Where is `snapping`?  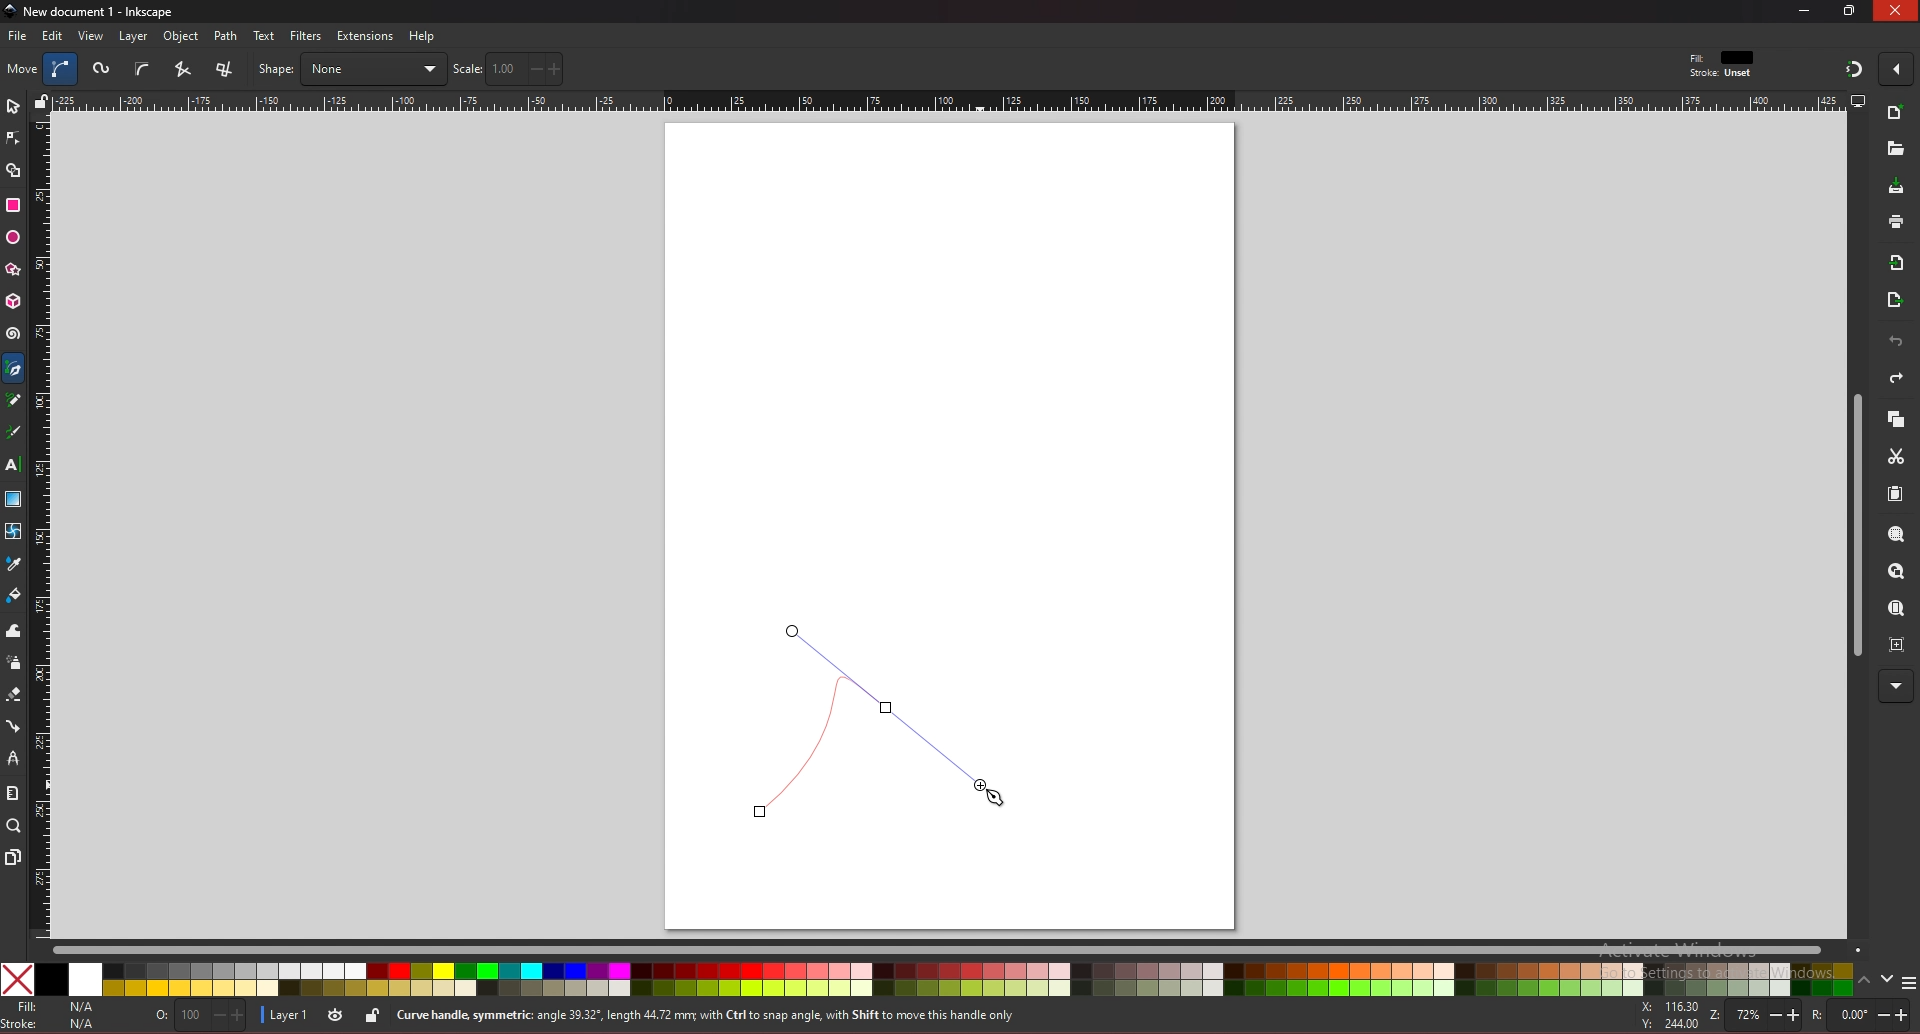
snapping is located at coordinates (1854, 68).